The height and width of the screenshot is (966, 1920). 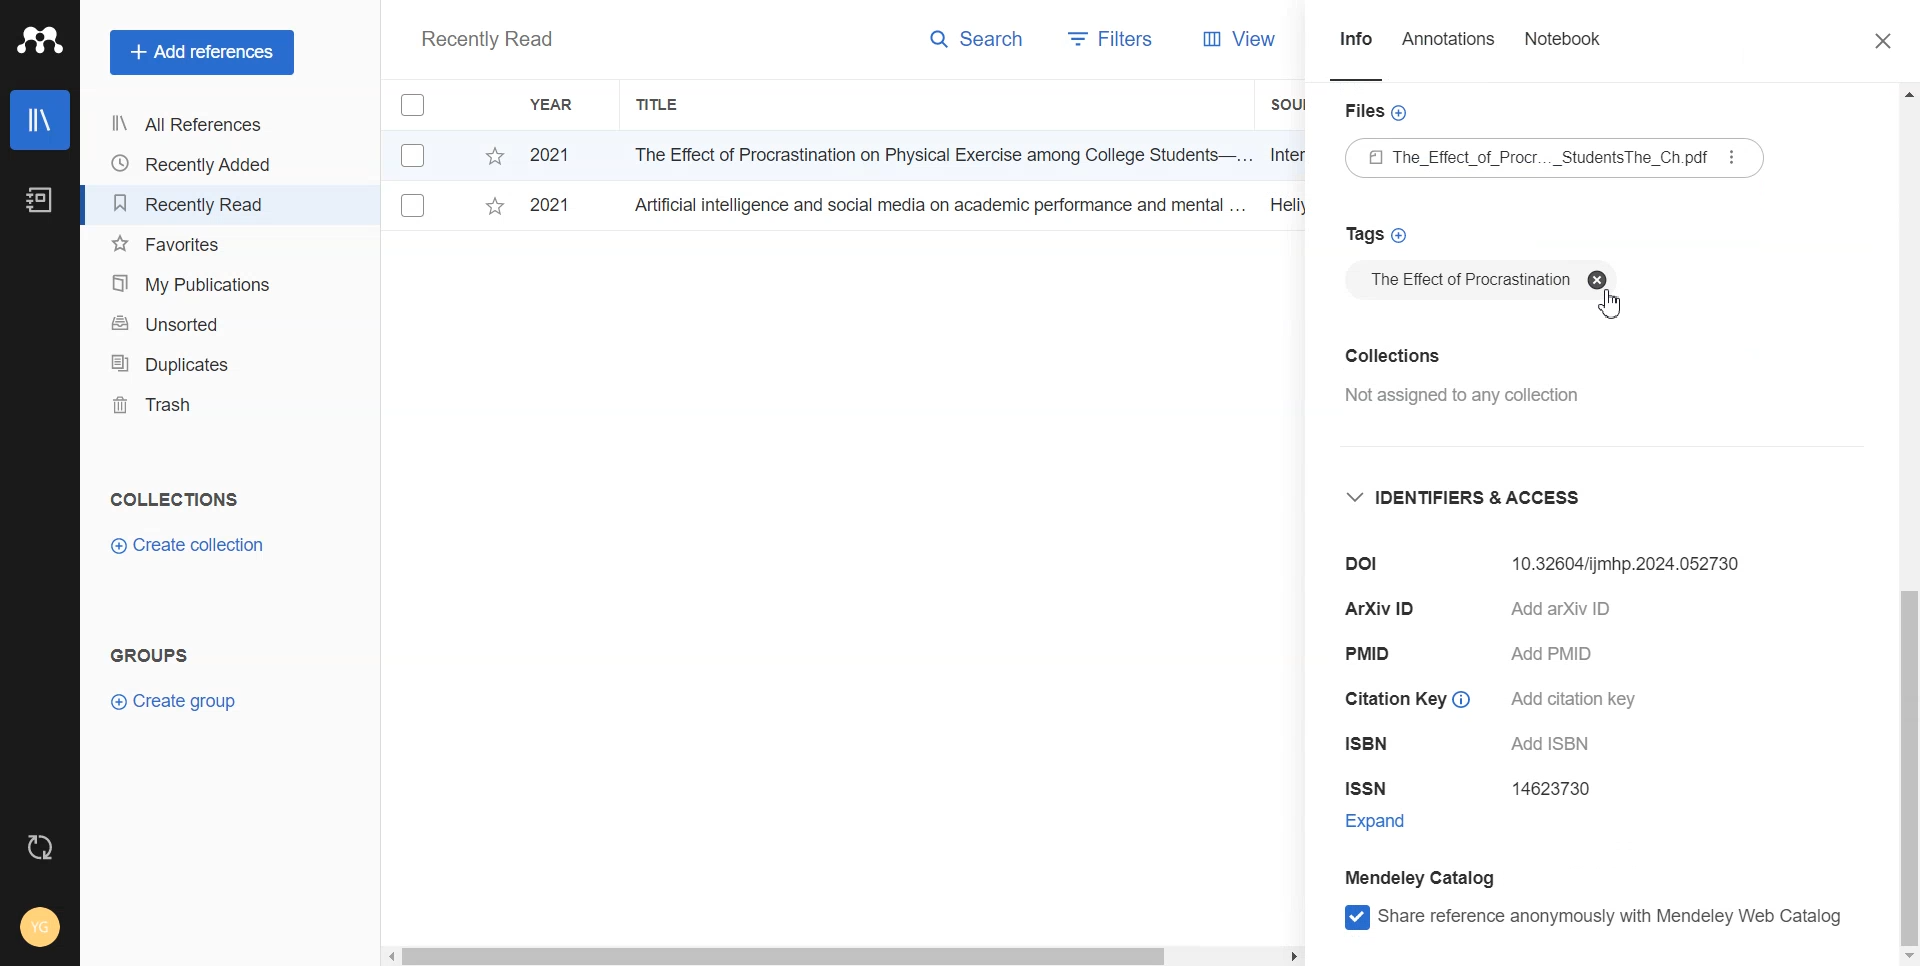 What do you see at coordinates (1470, 377) in the screenshot?
I see `Collection  Not assigned to any collection` at bounding box center [1470, 377].